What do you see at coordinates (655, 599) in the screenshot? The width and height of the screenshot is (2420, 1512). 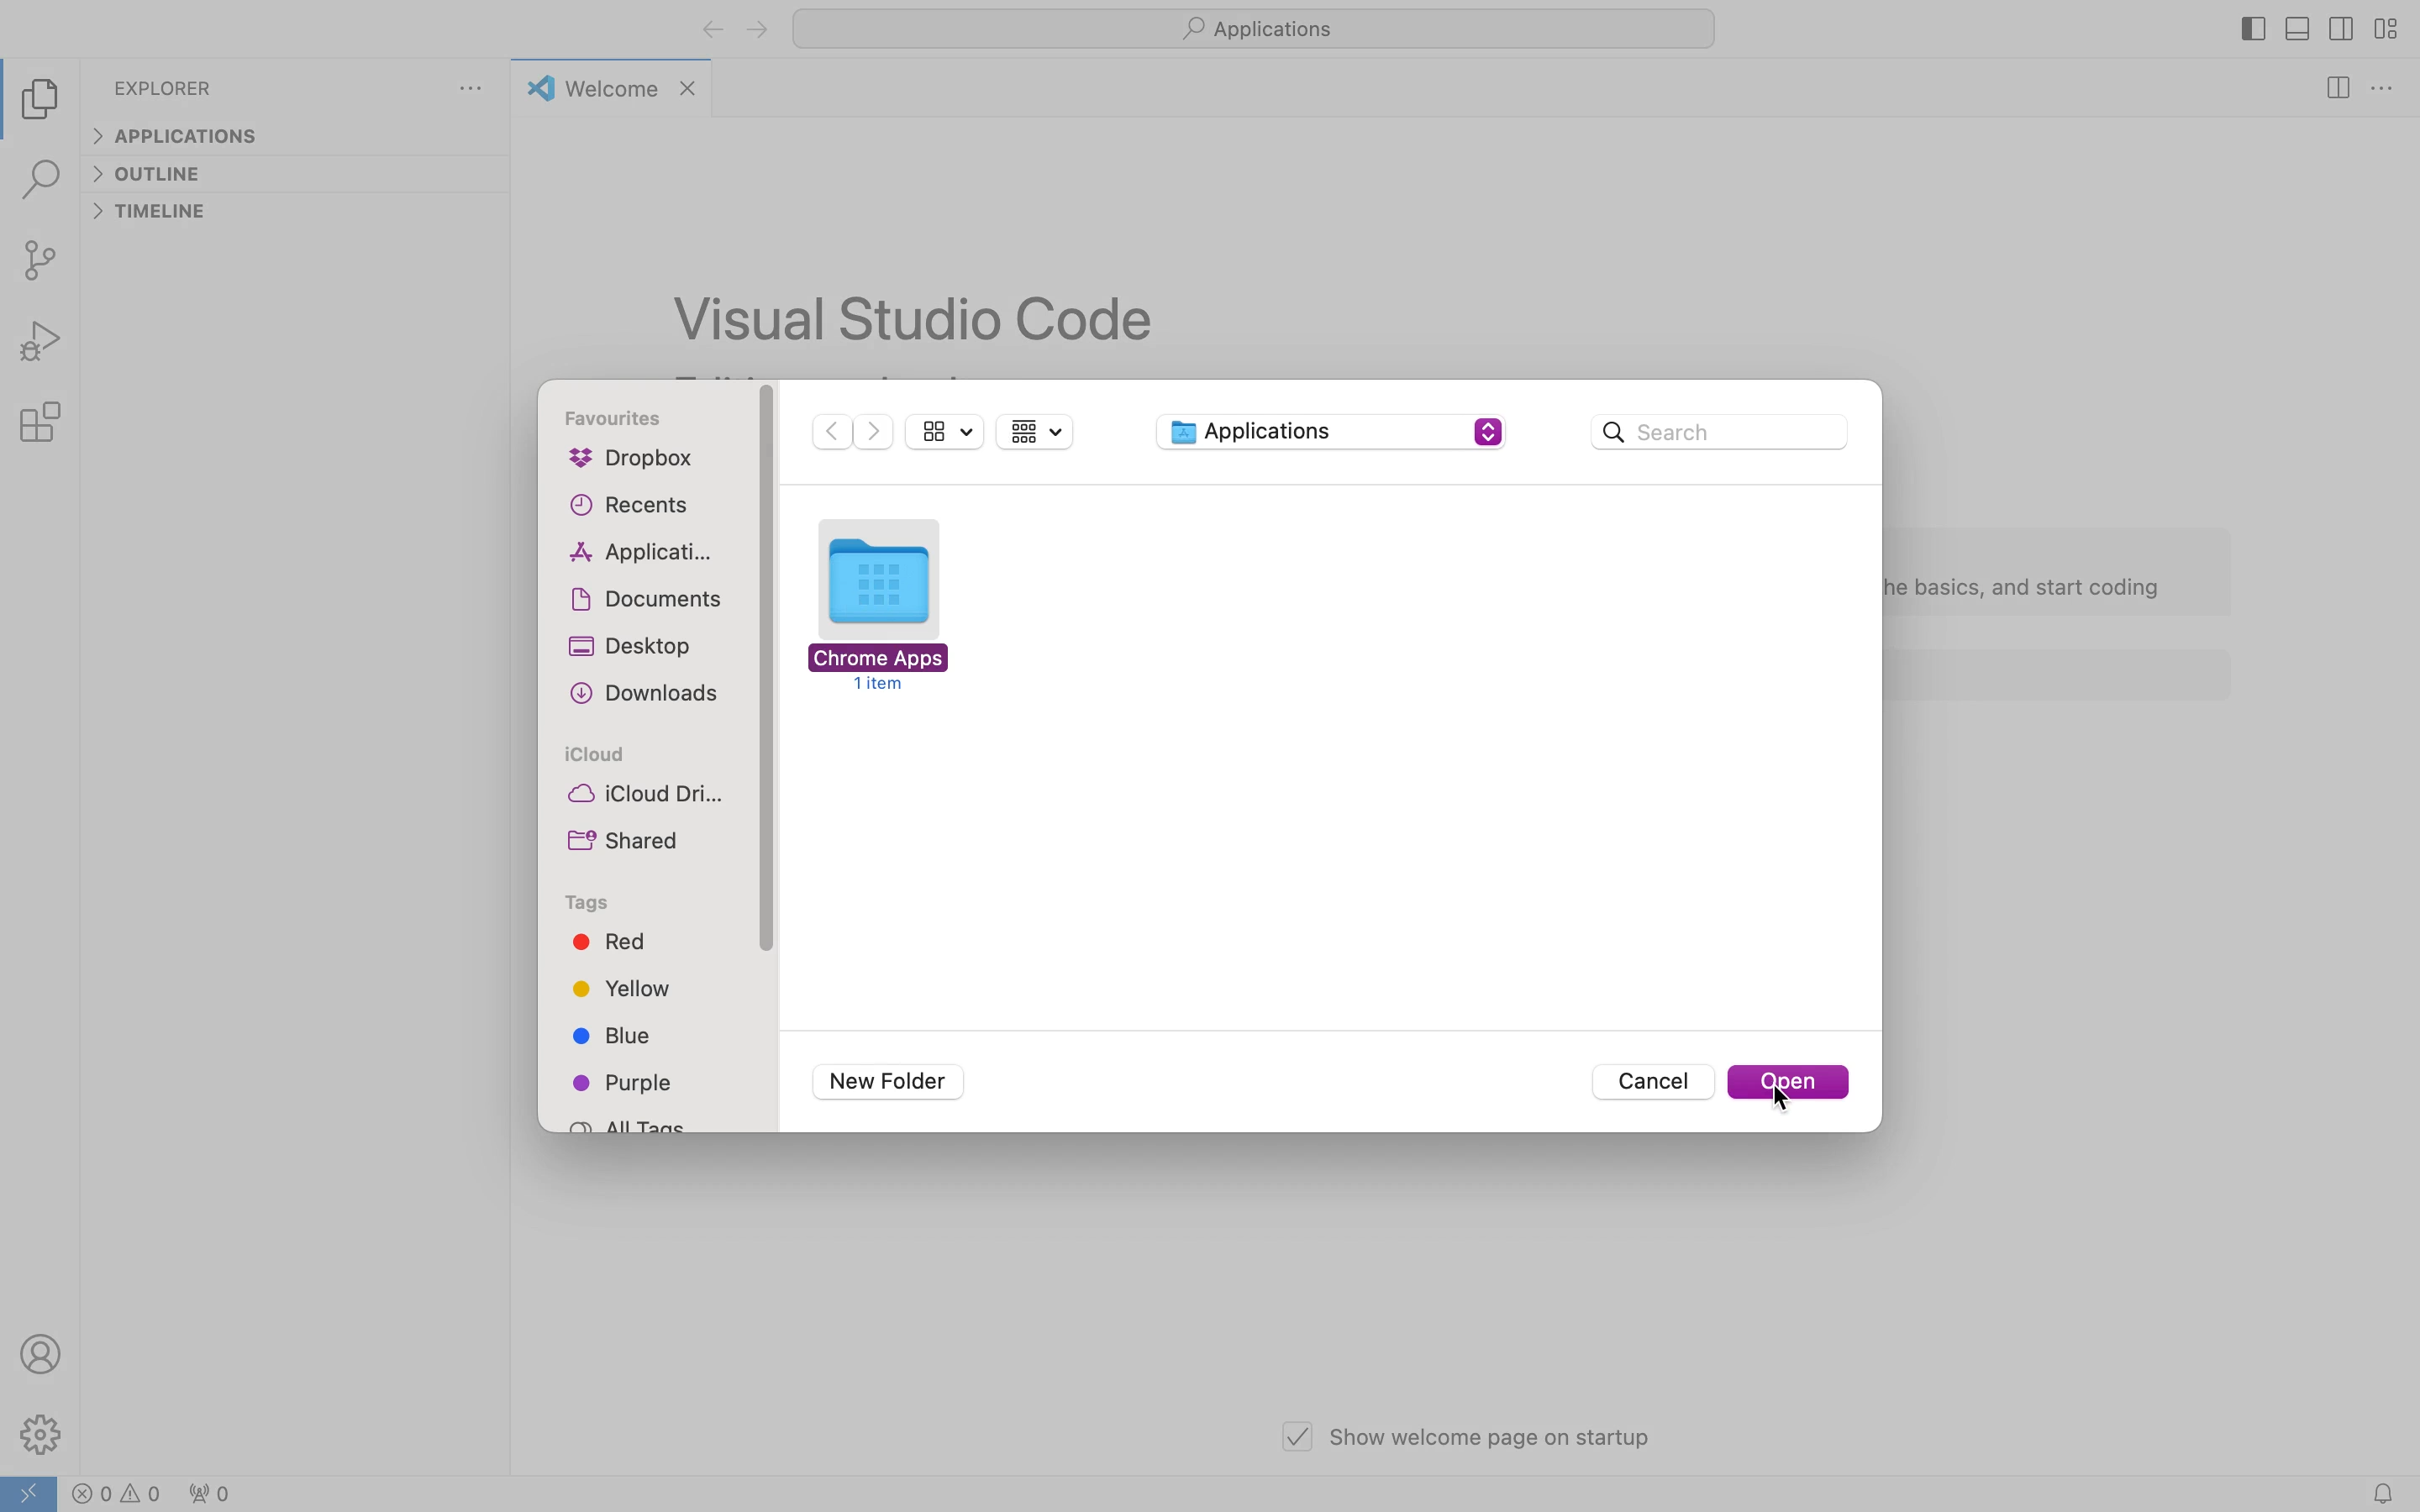 I see `documents` at bounding box center [655, 599].